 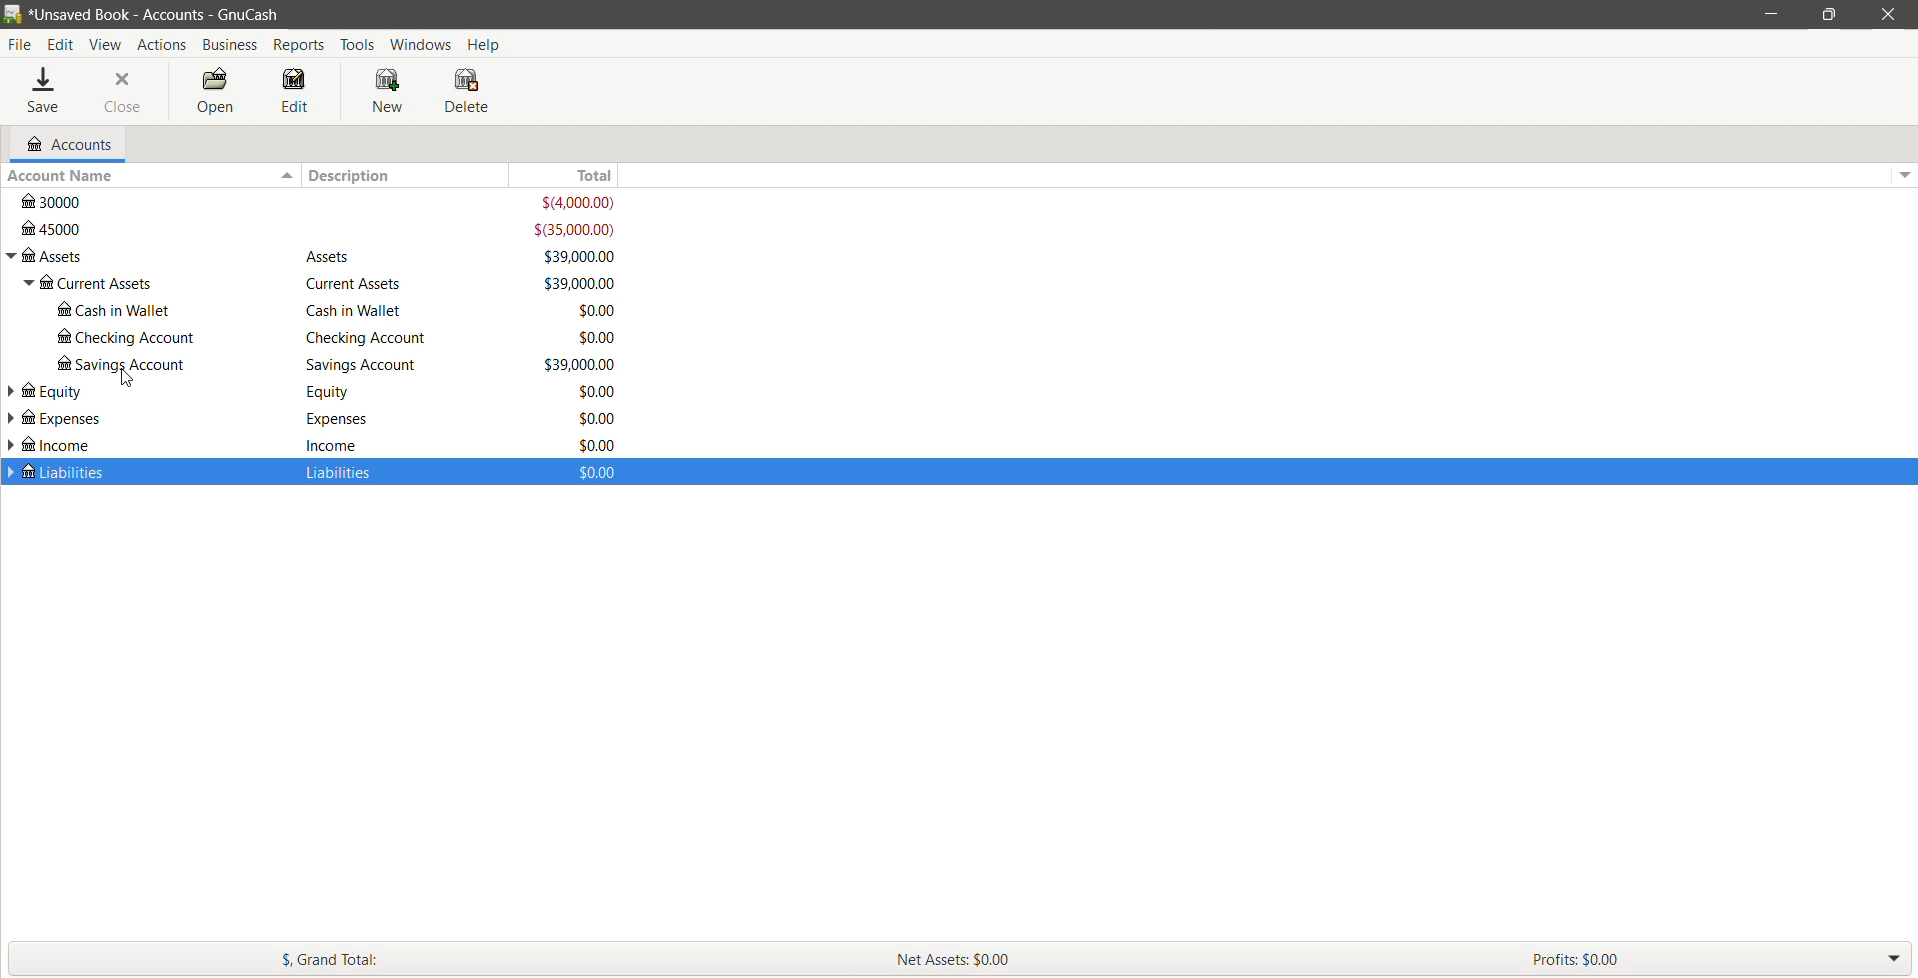 I want to click on Accounts, so click(x=64, y=144).